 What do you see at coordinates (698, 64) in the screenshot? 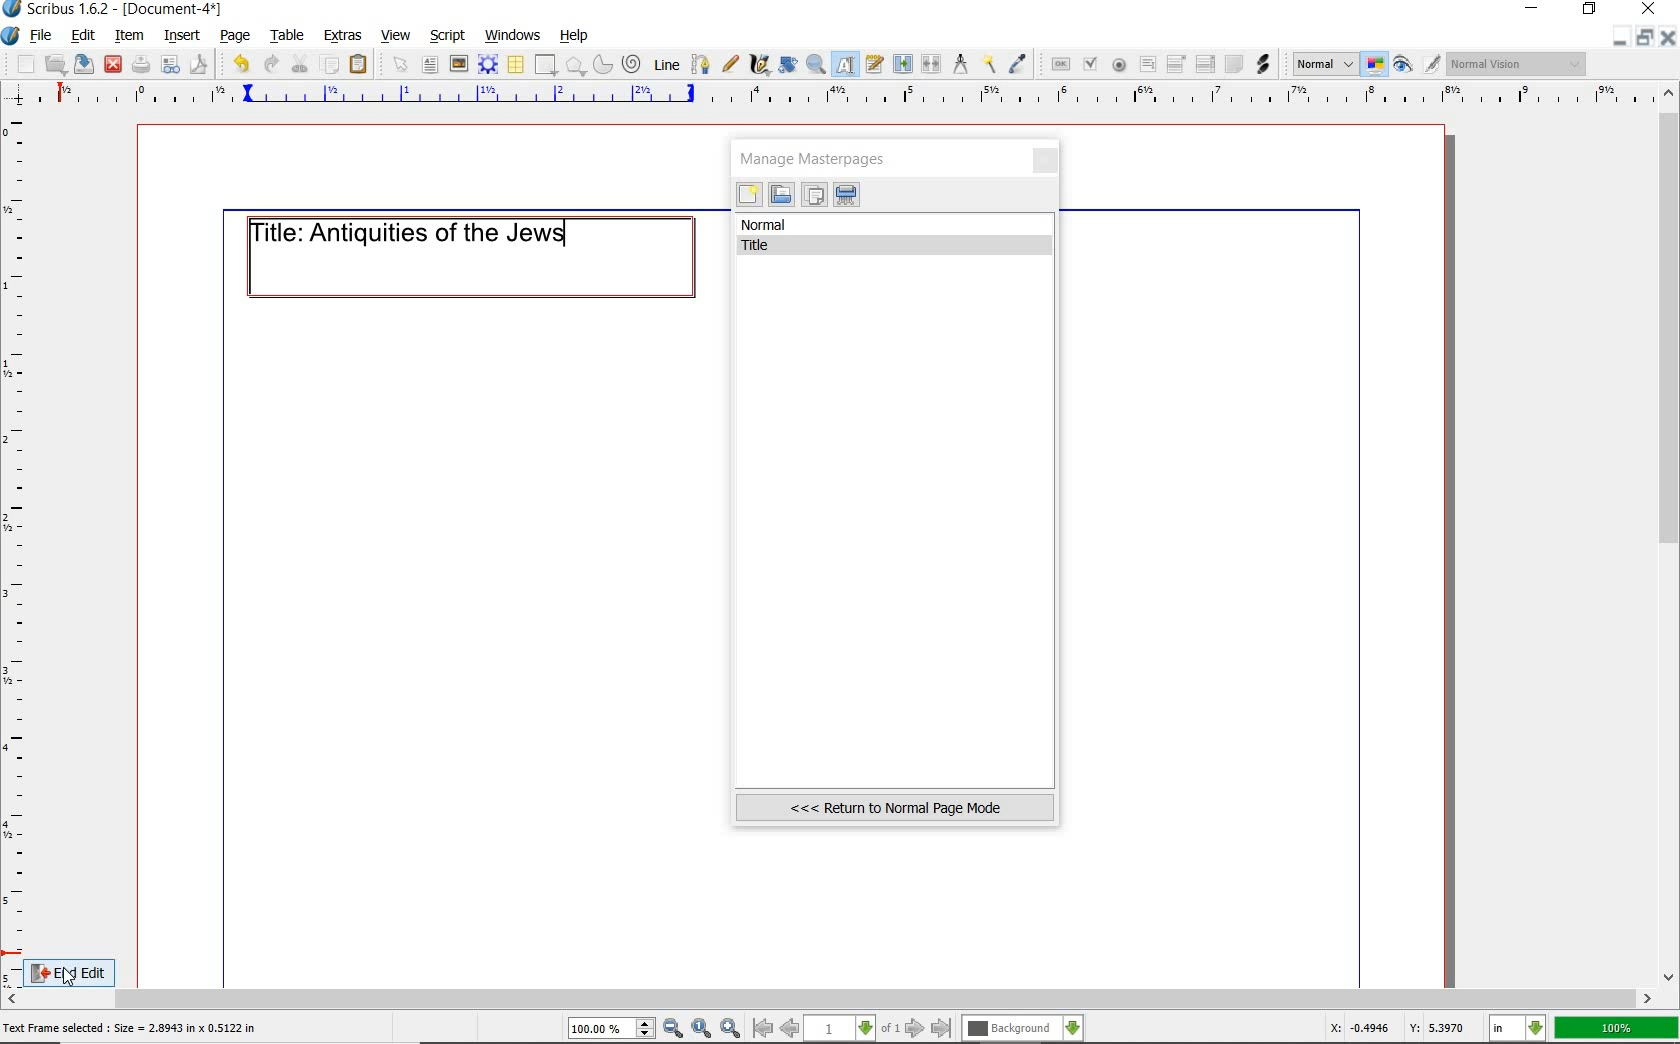
I see `Bezier curve` at bounding box center [698, 64].